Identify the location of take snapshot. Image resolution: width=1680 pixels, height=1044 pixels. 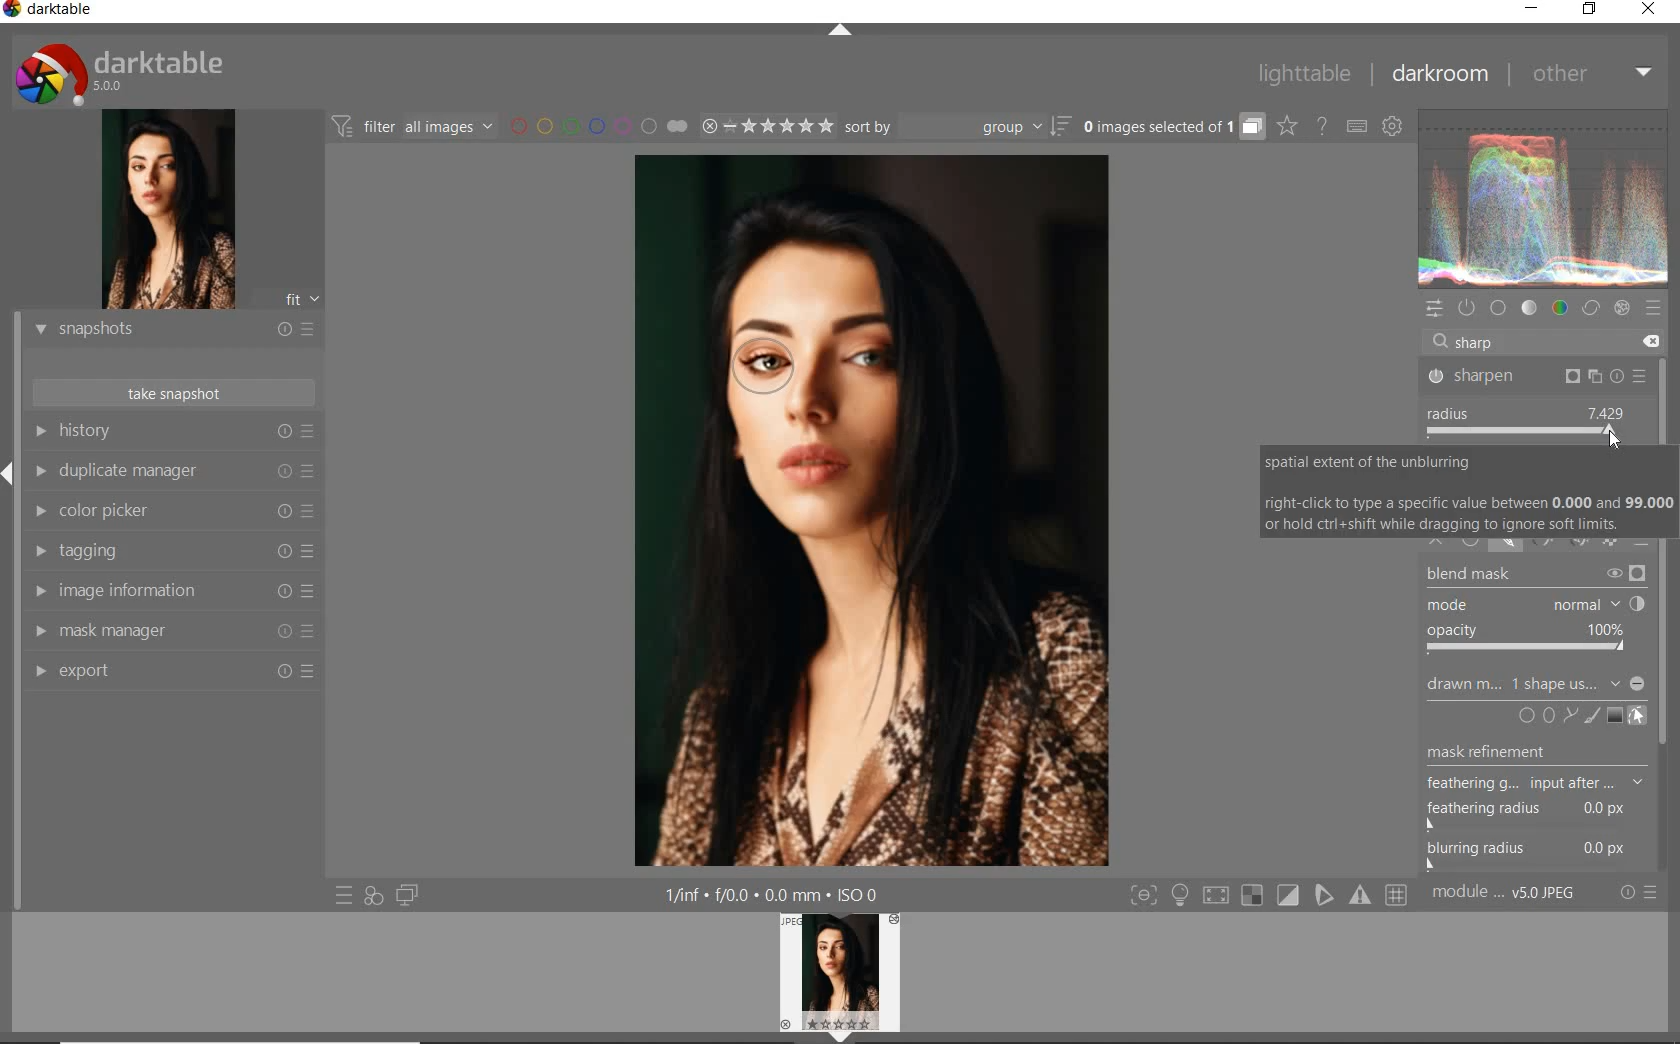
(172, 394).